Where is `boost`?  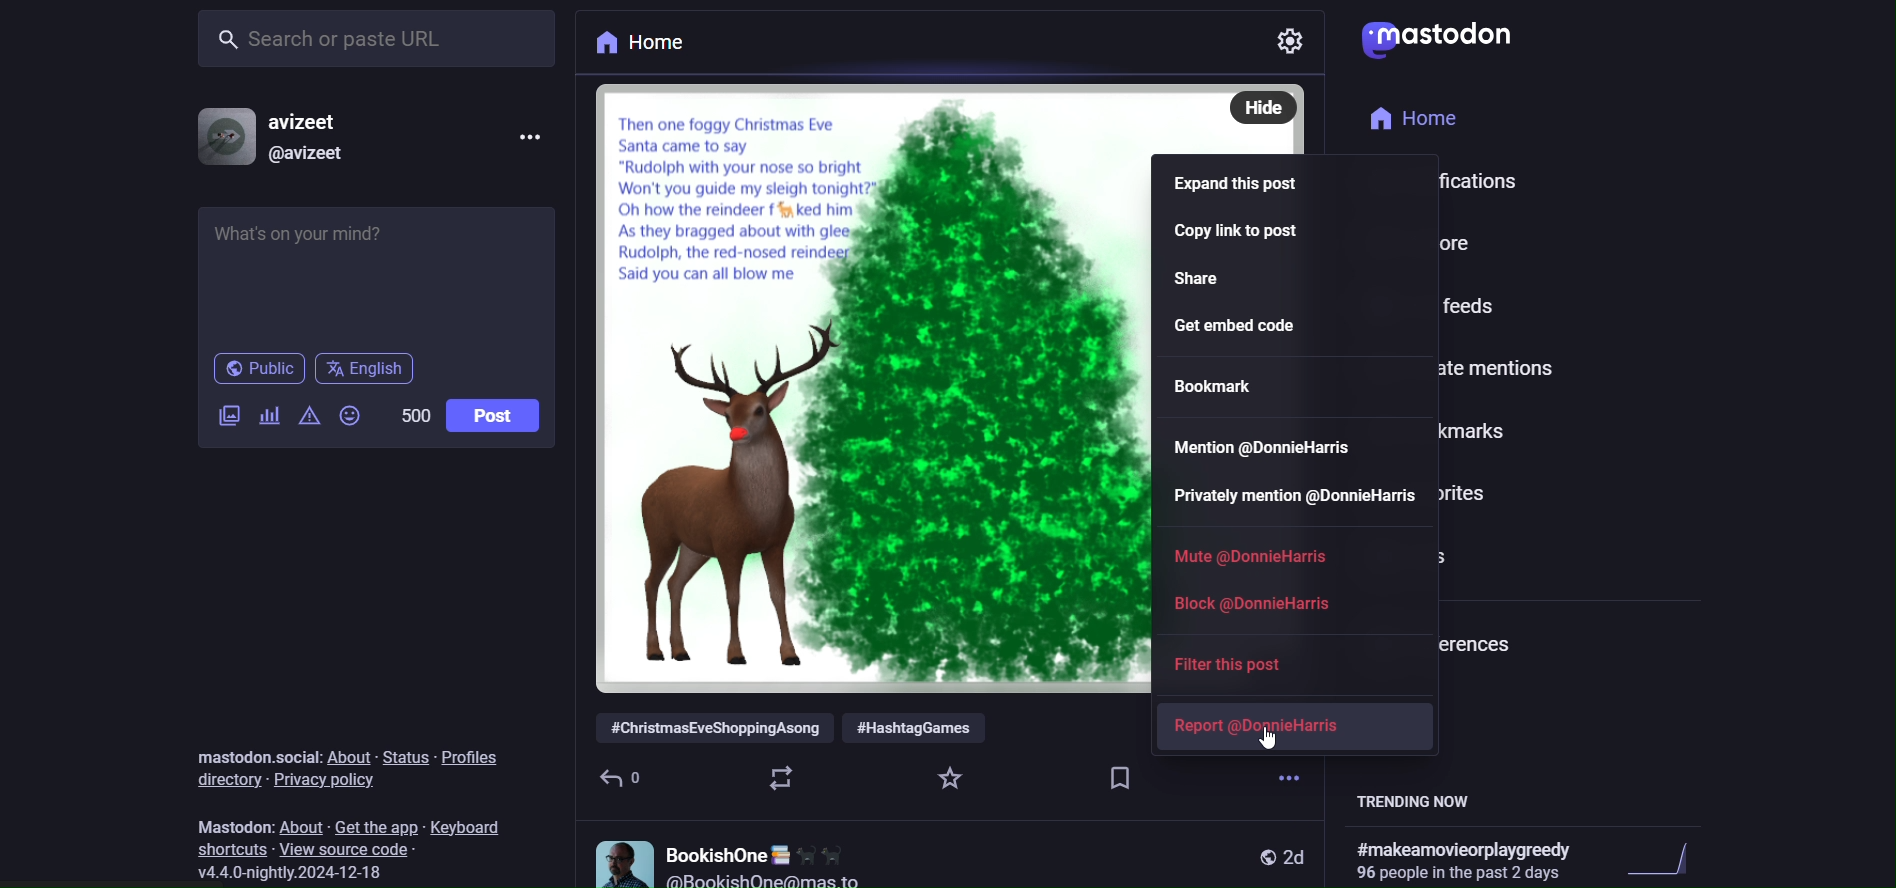
boost is located at coordinates (779, 776).